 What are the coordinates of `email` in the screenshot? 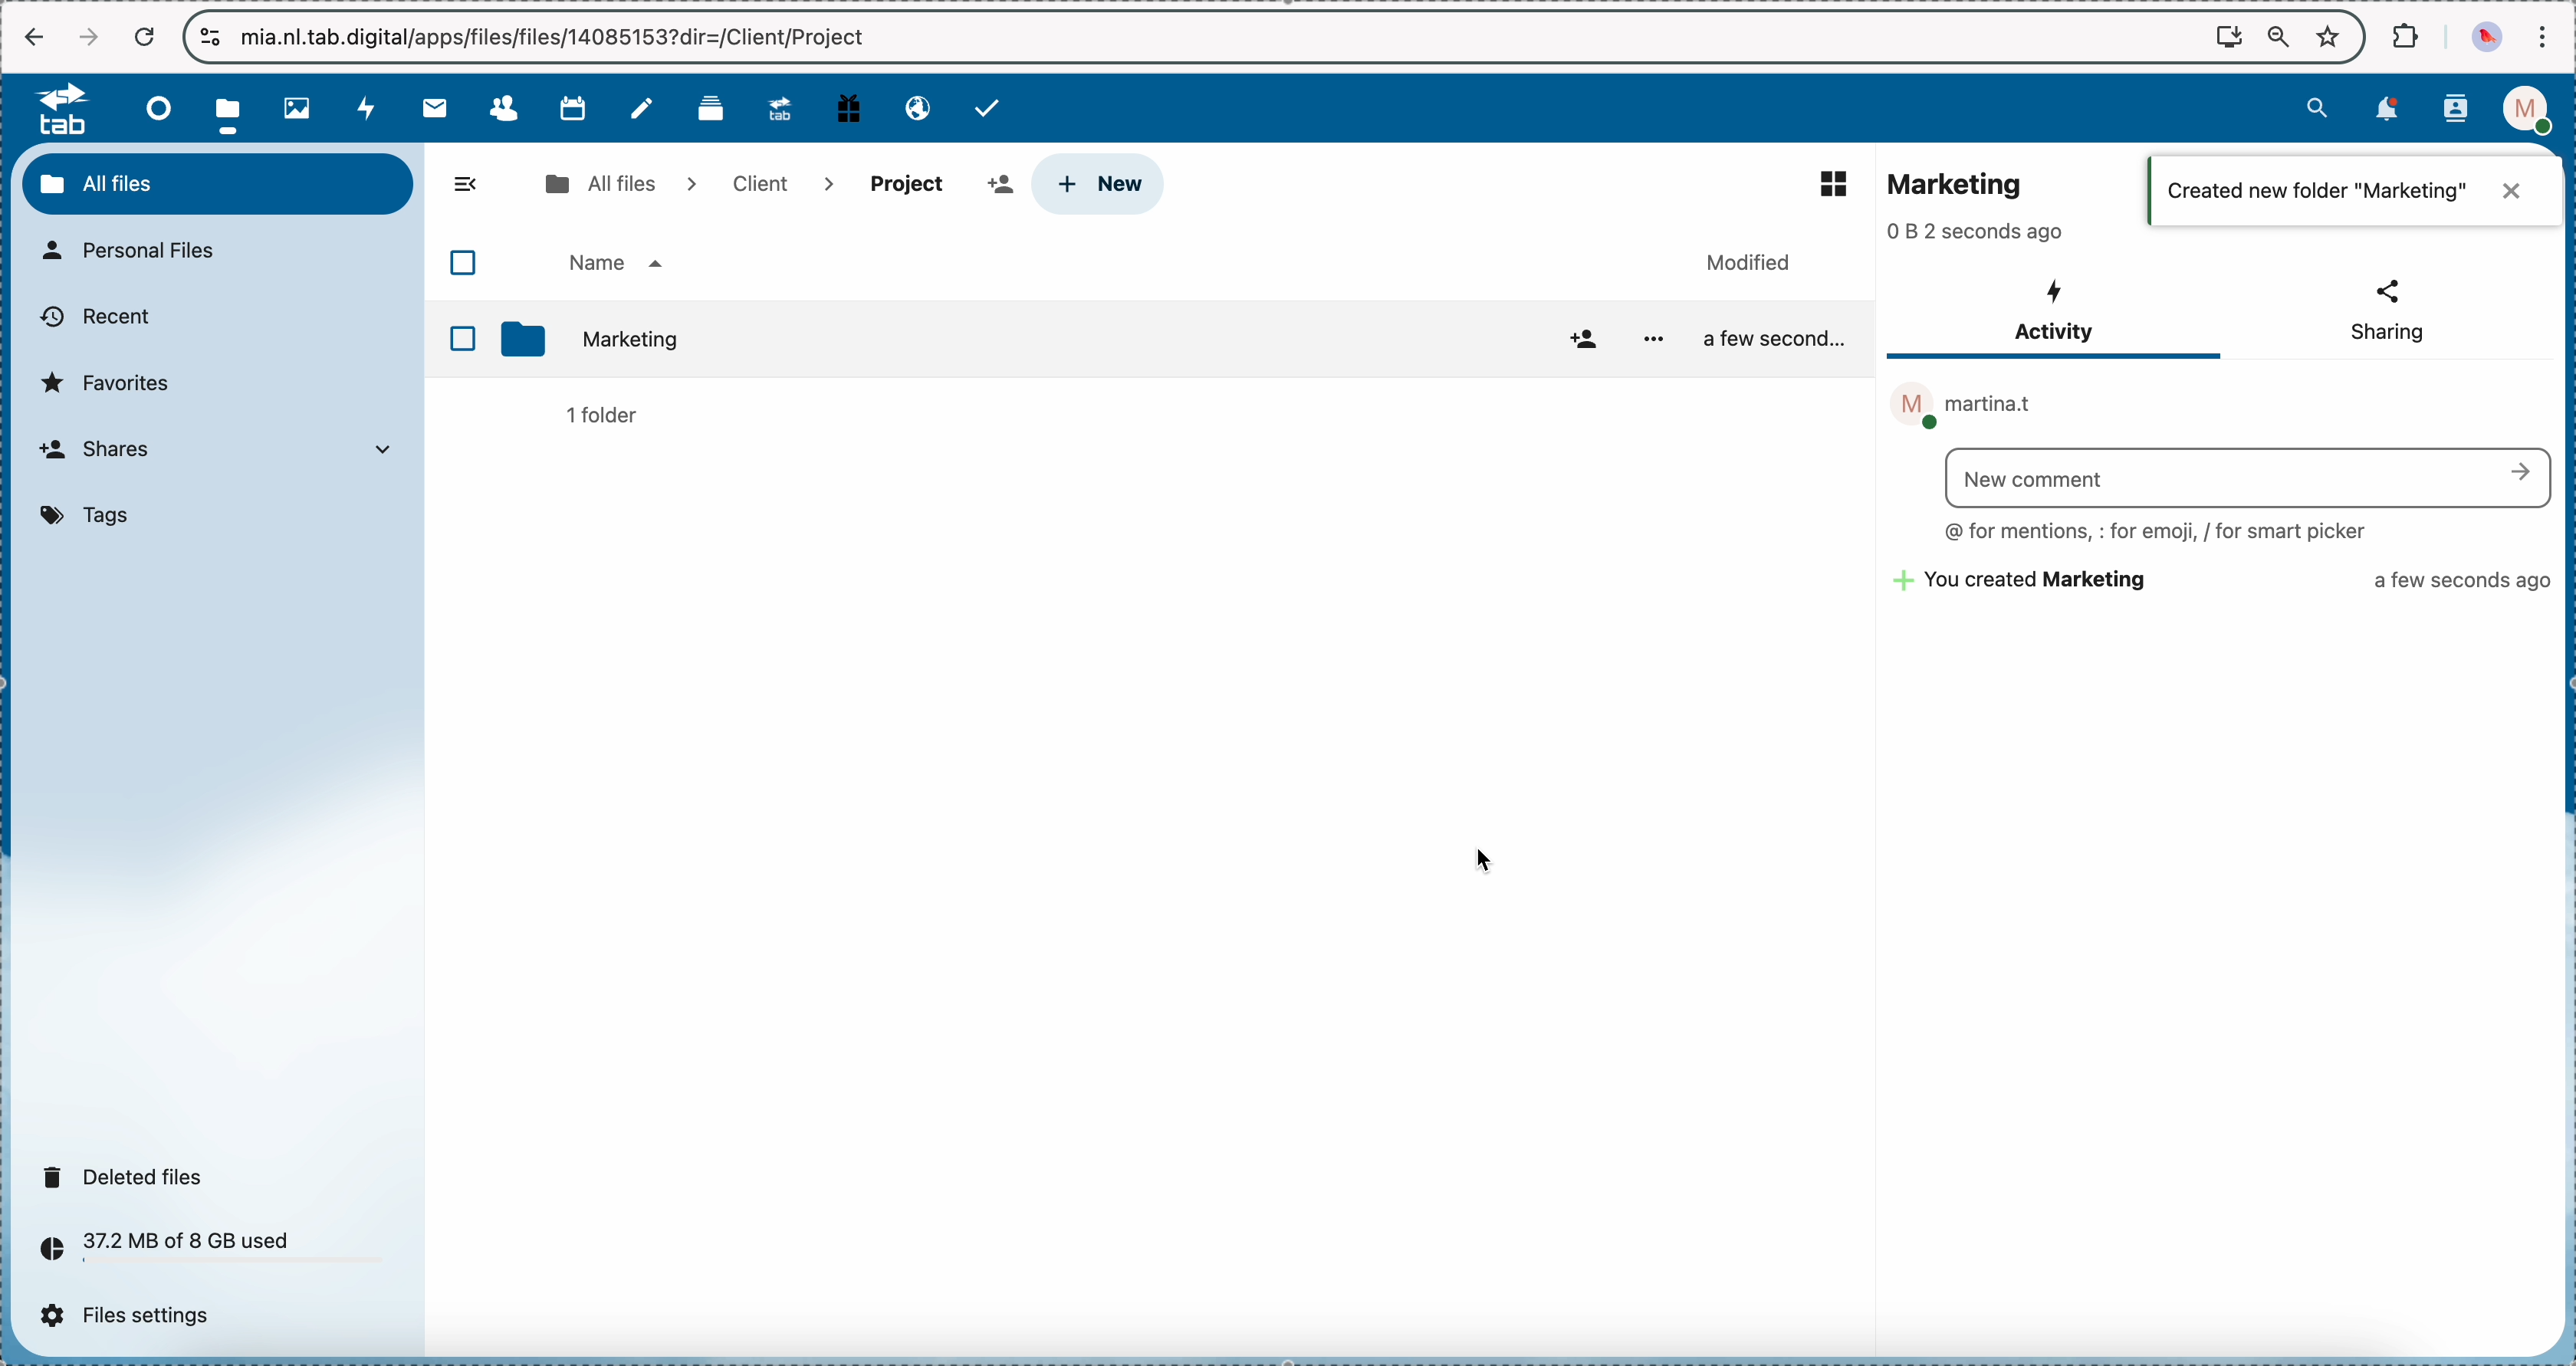 It's located at (916, 106).